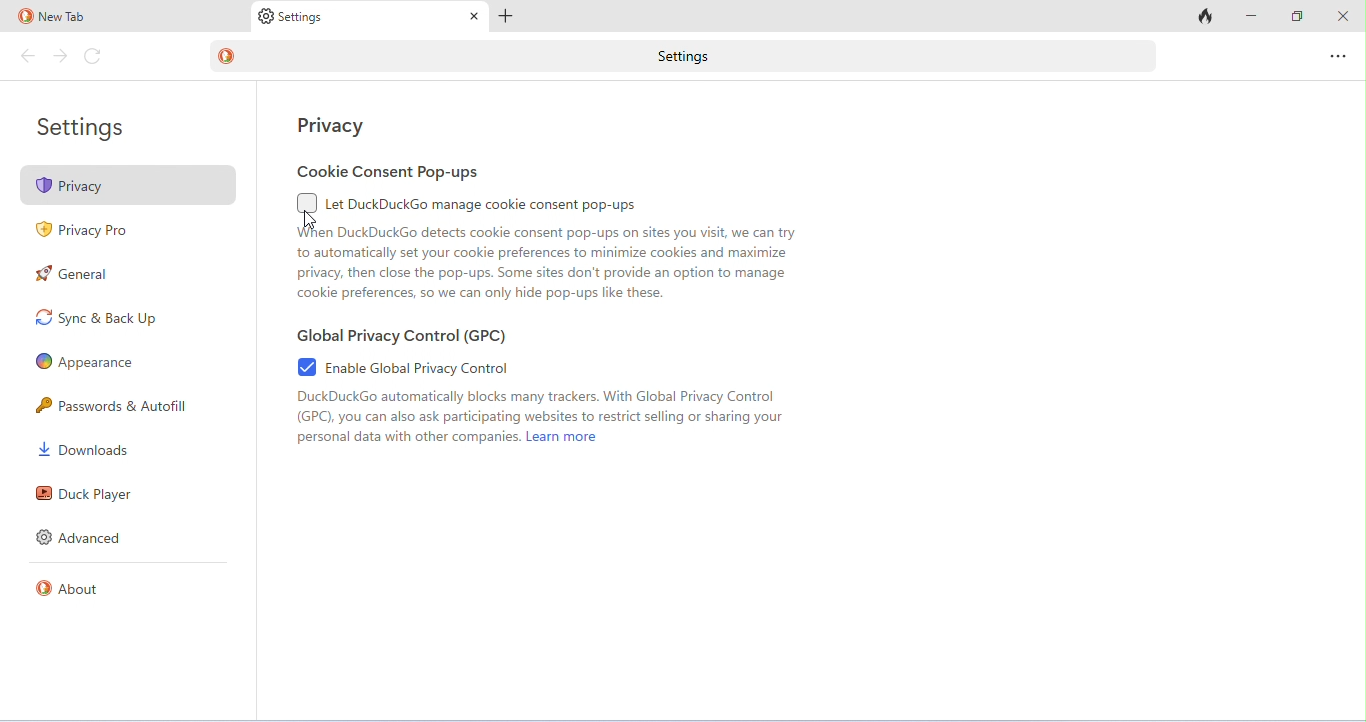  What do you see at coordinates (1250, 15) in the screenshot?
I see `minimize` at bounding box center [1250, 15].